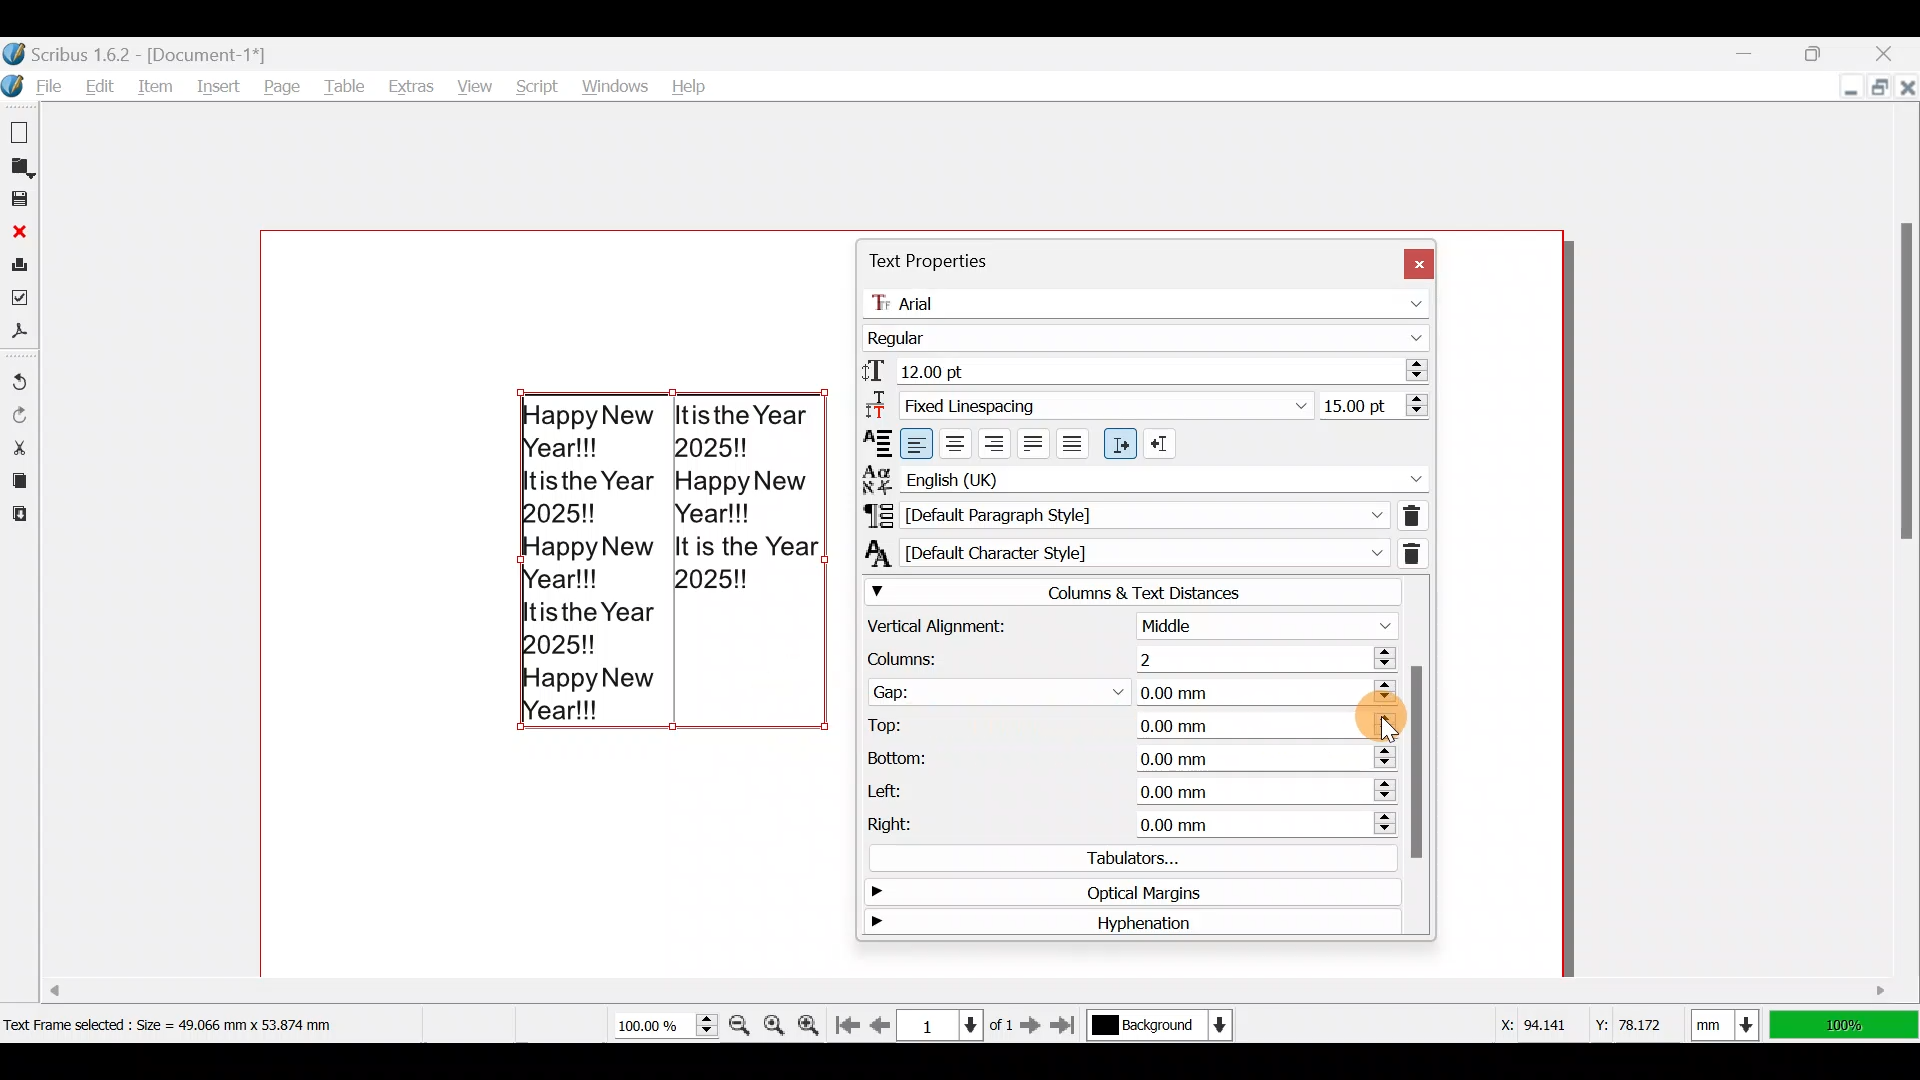 The width and height of the screenshot is (1920, 1080). What do you see at coordinates (1033, 1024) in the screenshot?
I see `Go to the next page` at bounding box center [1033, 1024].